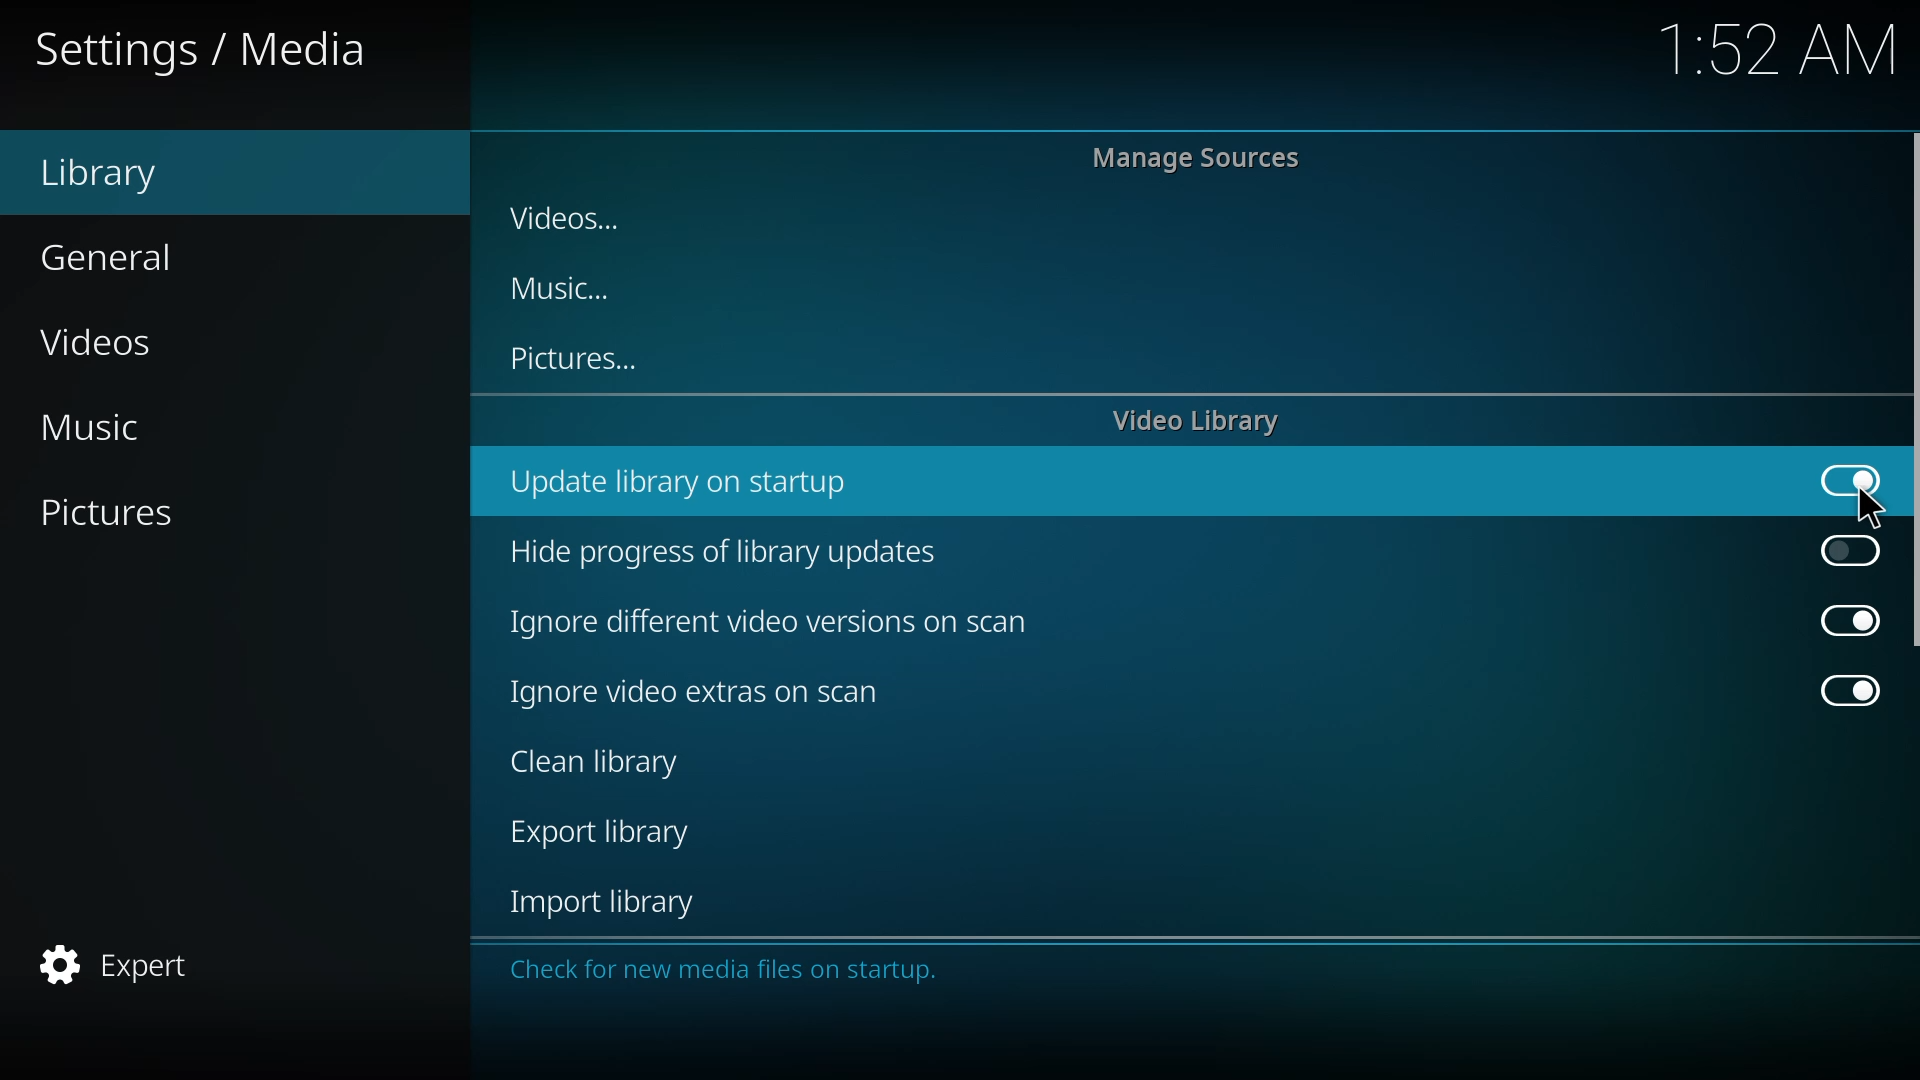 This screenshot has width=1920, height=1080. Describe the element at coordinates (1201, 422) in the screenshot. I see `video library` at that location.